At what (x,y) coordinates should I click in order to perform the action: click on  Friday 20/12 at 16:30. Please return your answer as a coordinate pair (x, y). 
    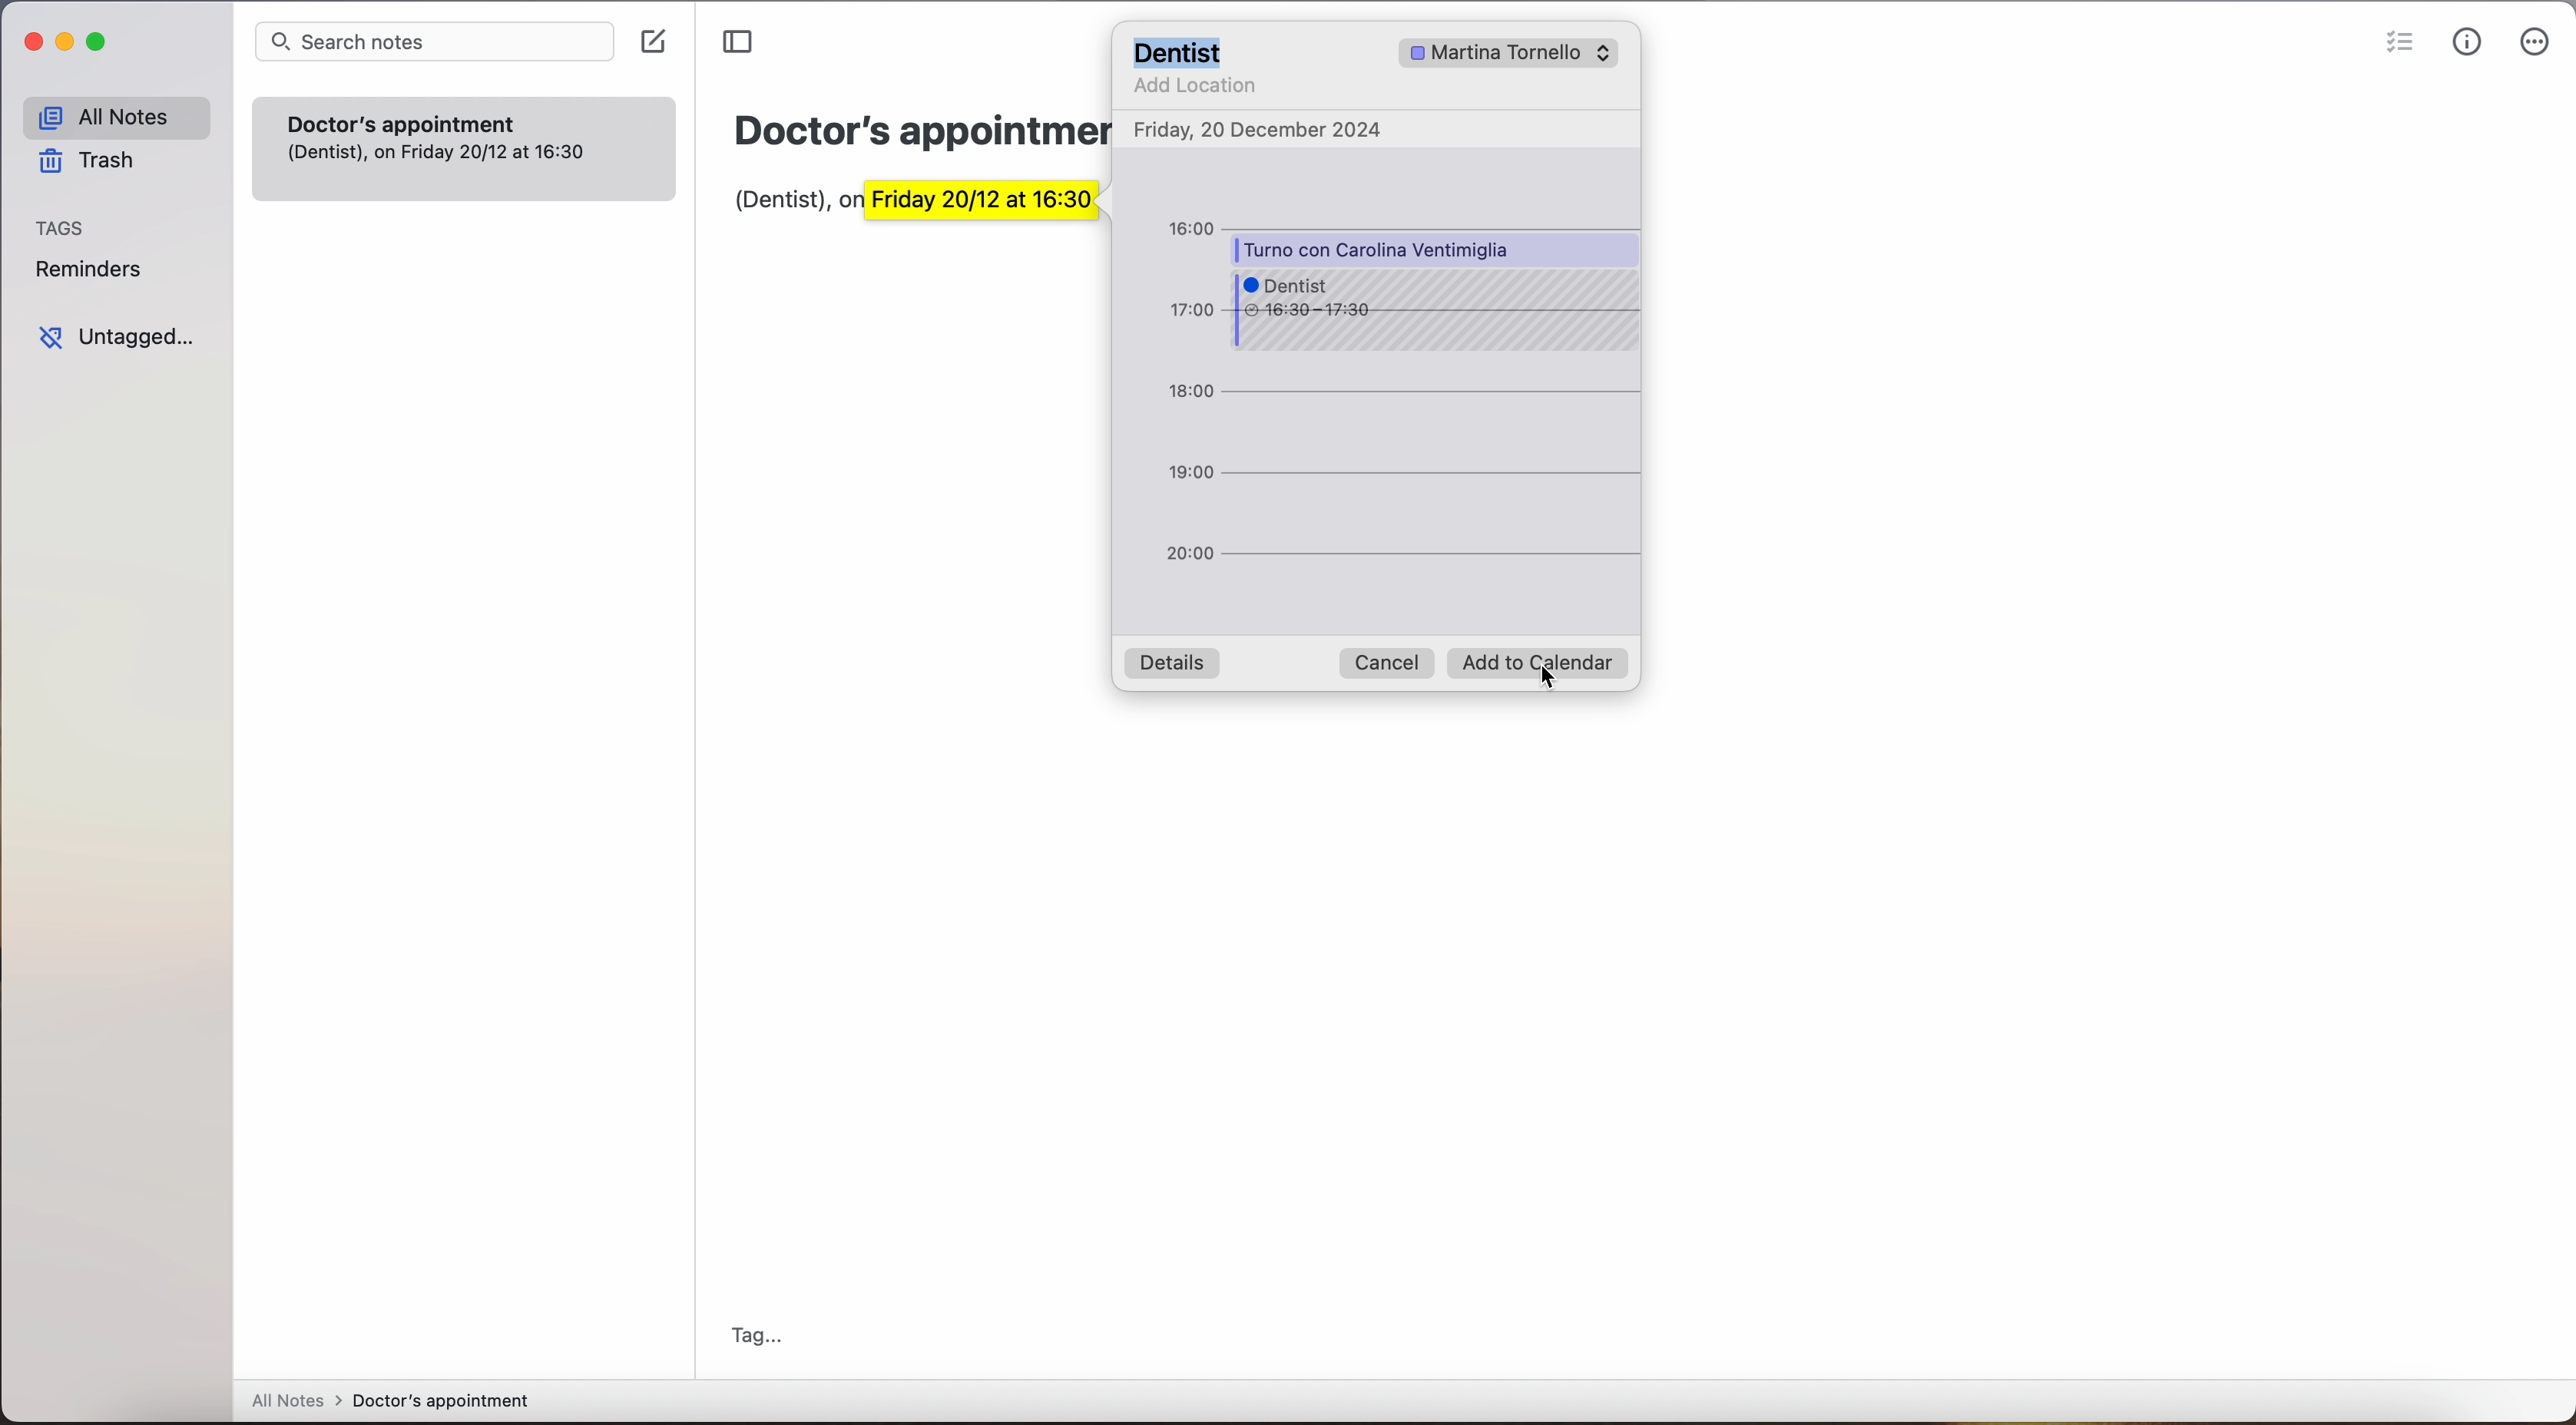
    Looking at the image, I should click on (1008, 209).